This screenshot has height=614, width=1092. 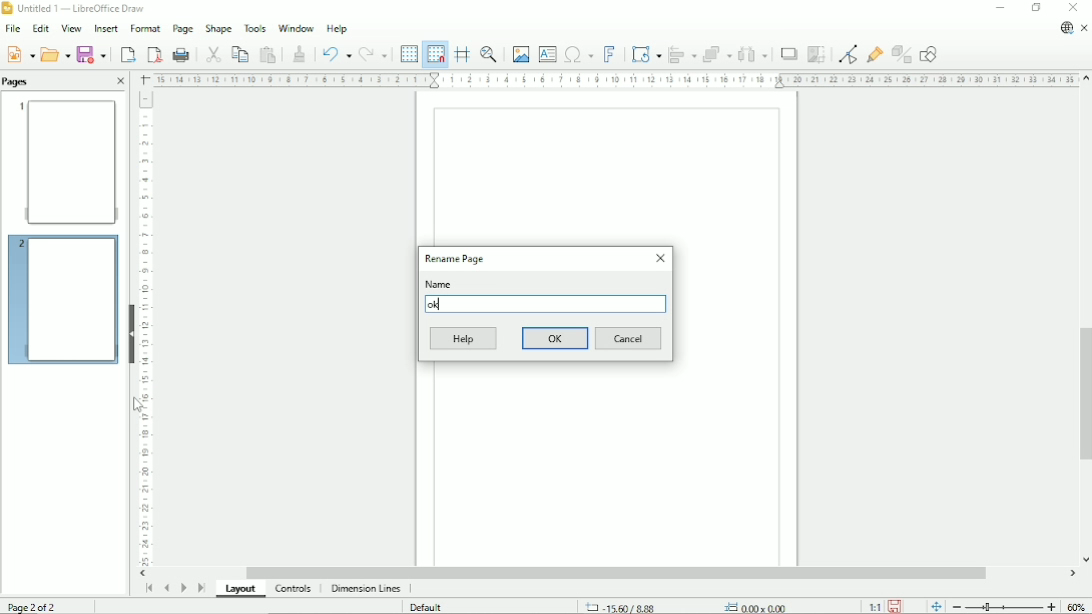 What do you see at coordinates (166, 588) in the screenshot?
I see `Scroll to previous page` at bounding box center [166, 588].